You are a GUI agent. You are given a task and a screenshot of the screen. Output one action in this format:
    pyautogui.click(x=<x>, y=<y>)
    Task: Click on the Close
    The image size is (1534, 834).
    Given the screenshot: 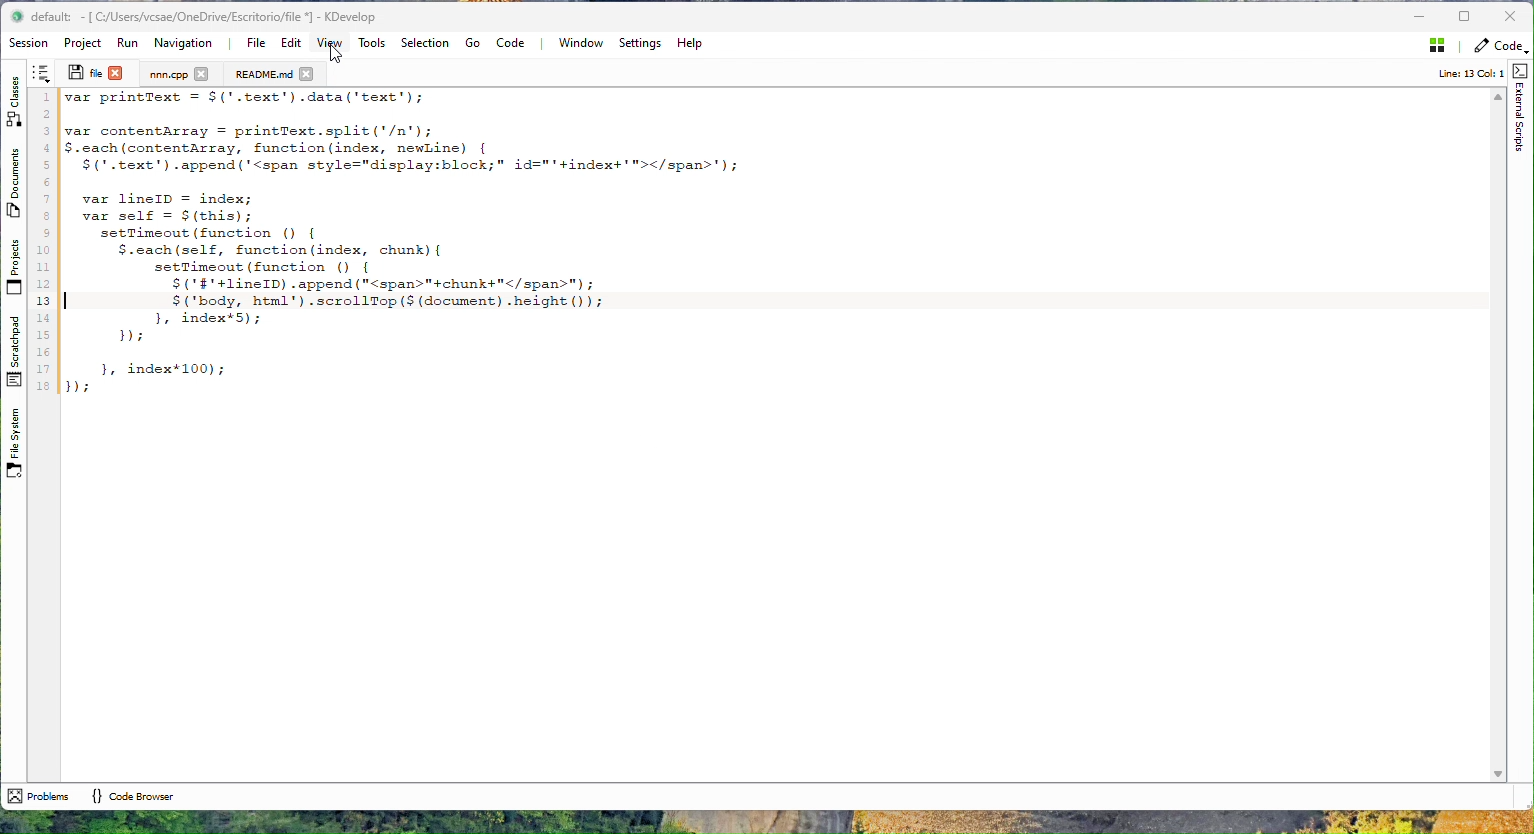 What is the action you would take?
    pyautogui.click(x=1510, y=17)
    